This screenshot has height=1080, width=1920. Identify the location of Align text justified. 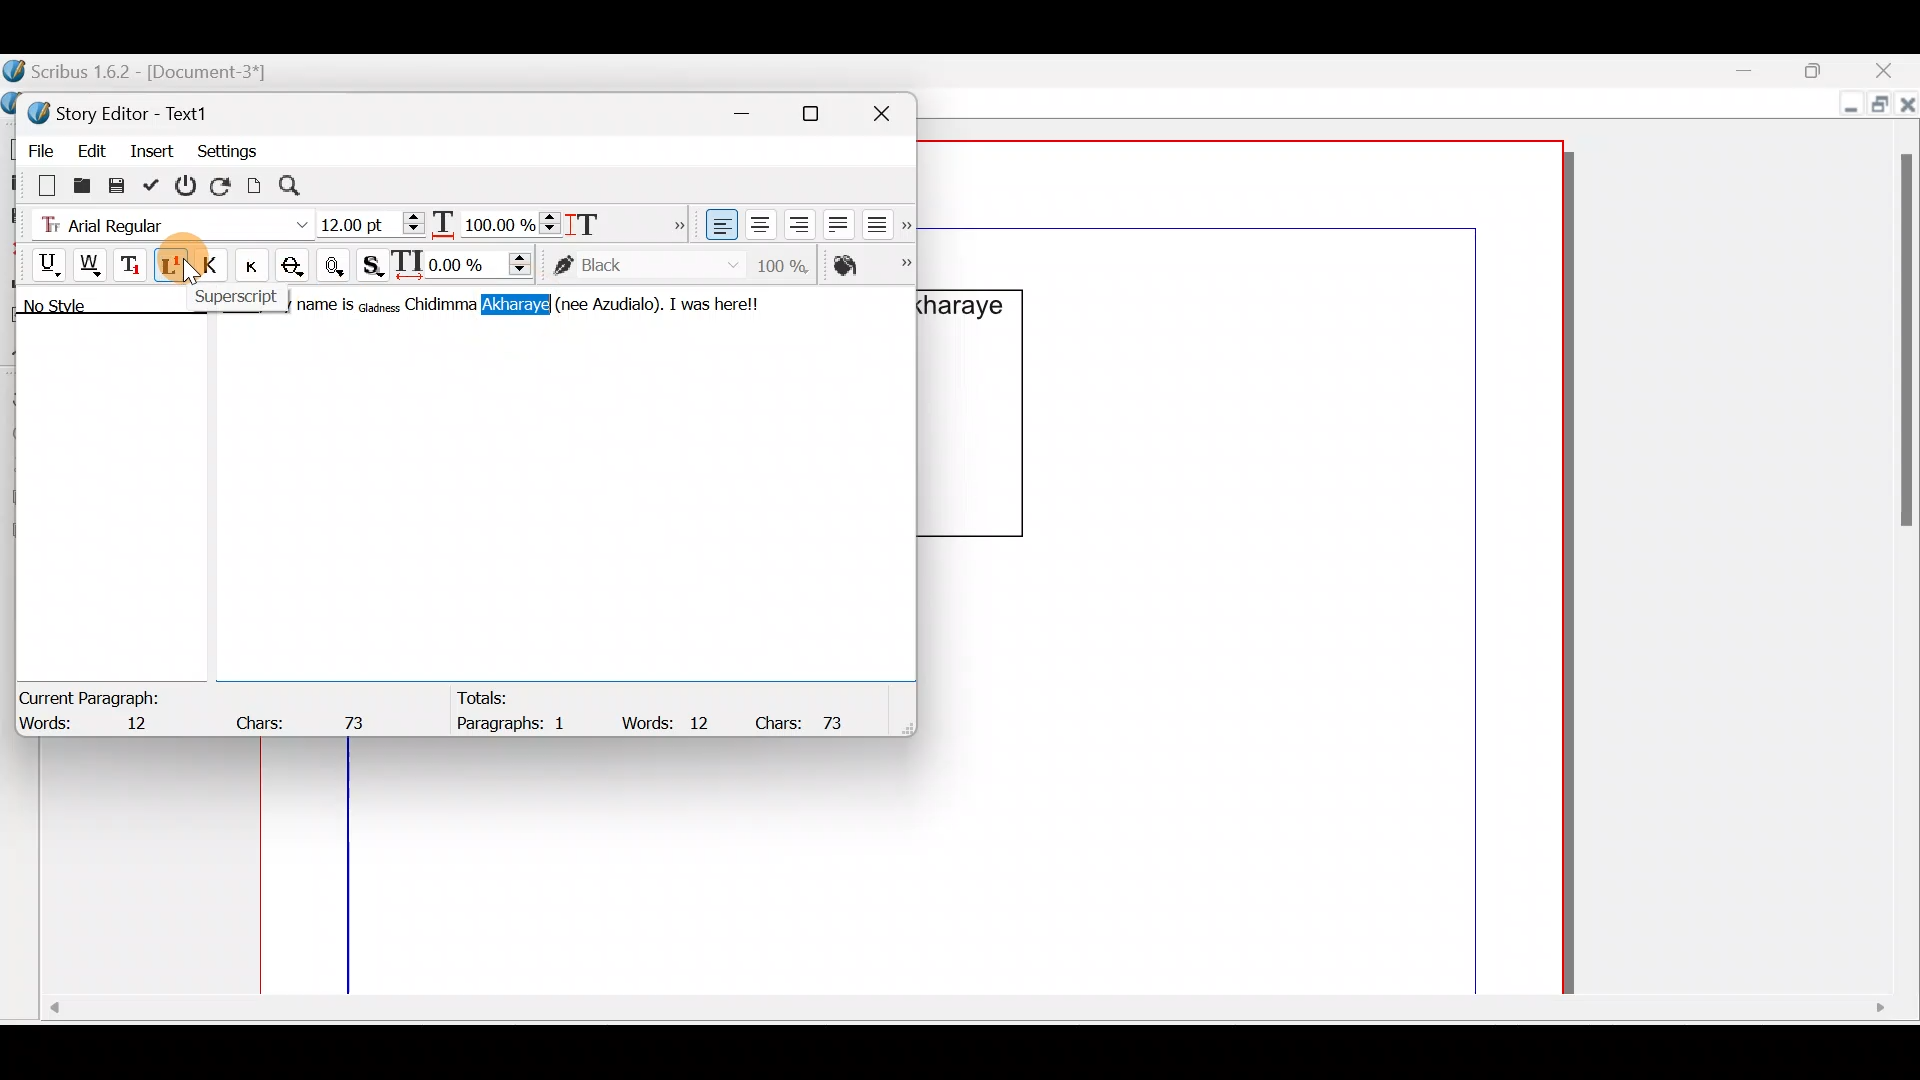
(836, 221).